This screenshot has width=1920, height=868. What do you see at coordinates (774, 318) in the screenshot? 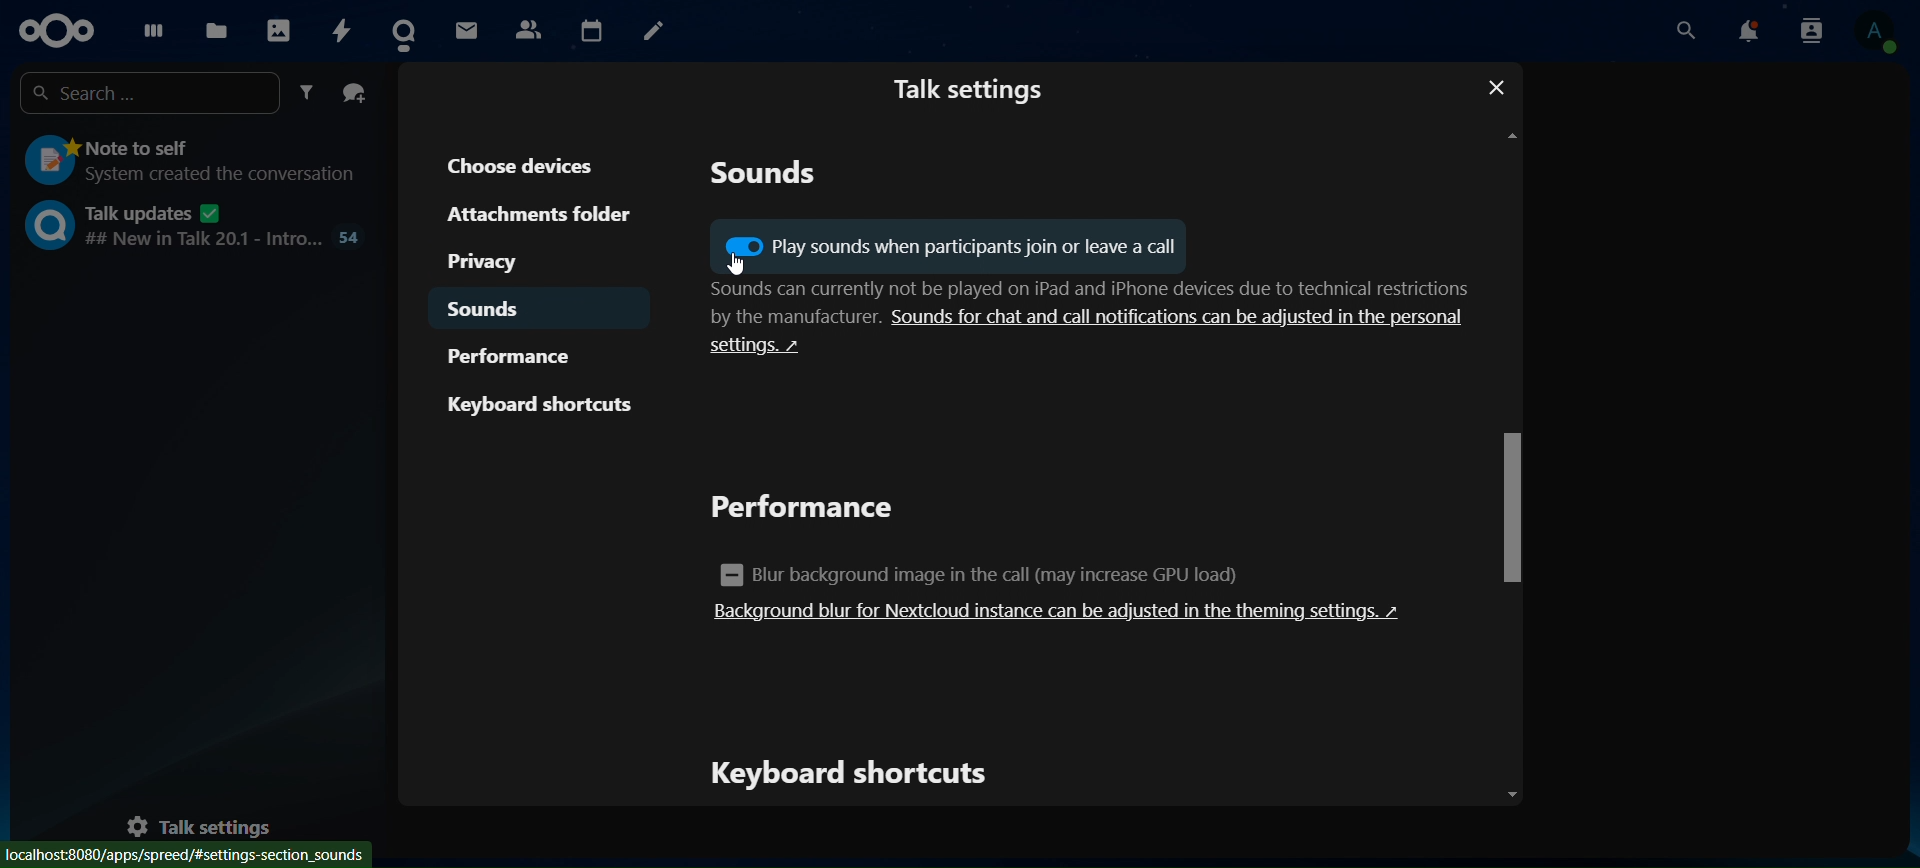
I see `by the manufacturer` at bounding box center [774, 318].